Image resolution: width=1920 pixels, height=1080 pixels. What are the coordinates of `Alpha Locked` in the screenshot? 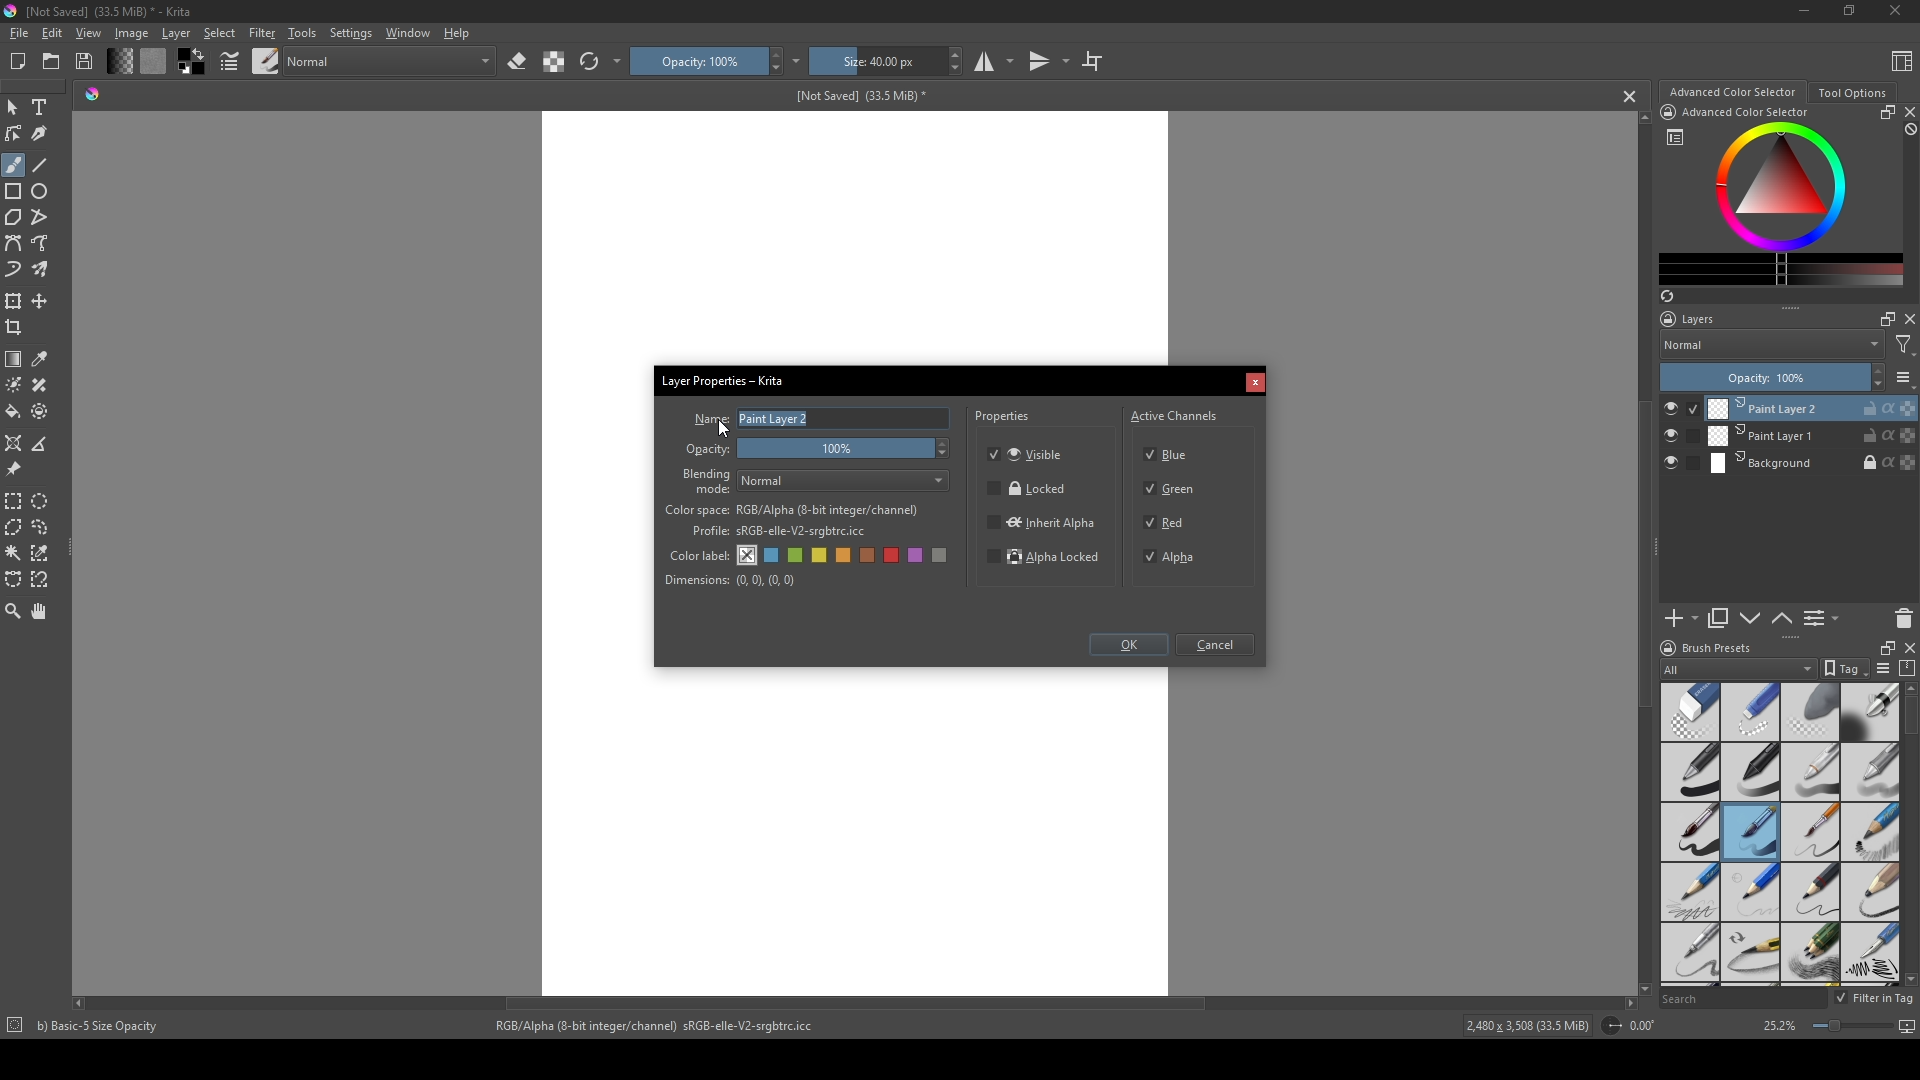 It's located at (1045, 559).